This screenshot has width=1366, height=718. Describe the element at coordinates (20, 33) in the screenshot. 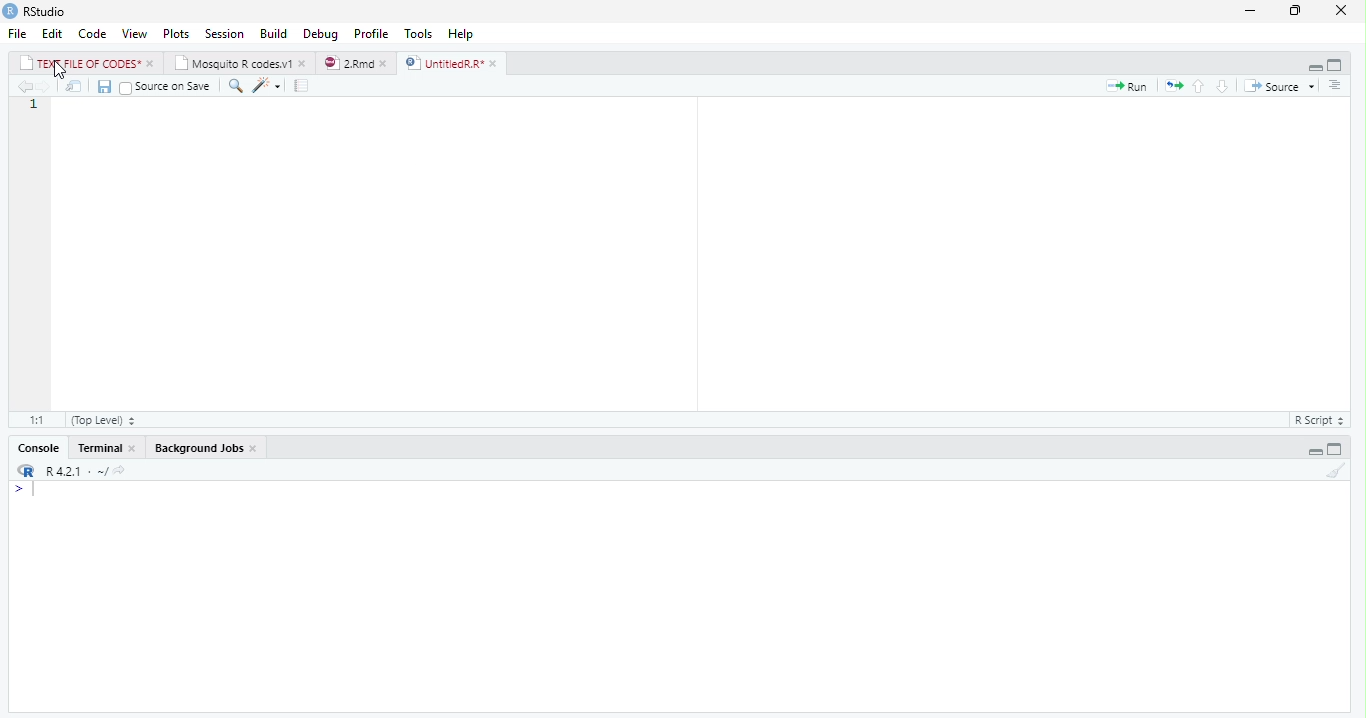

I see `File` at that location.